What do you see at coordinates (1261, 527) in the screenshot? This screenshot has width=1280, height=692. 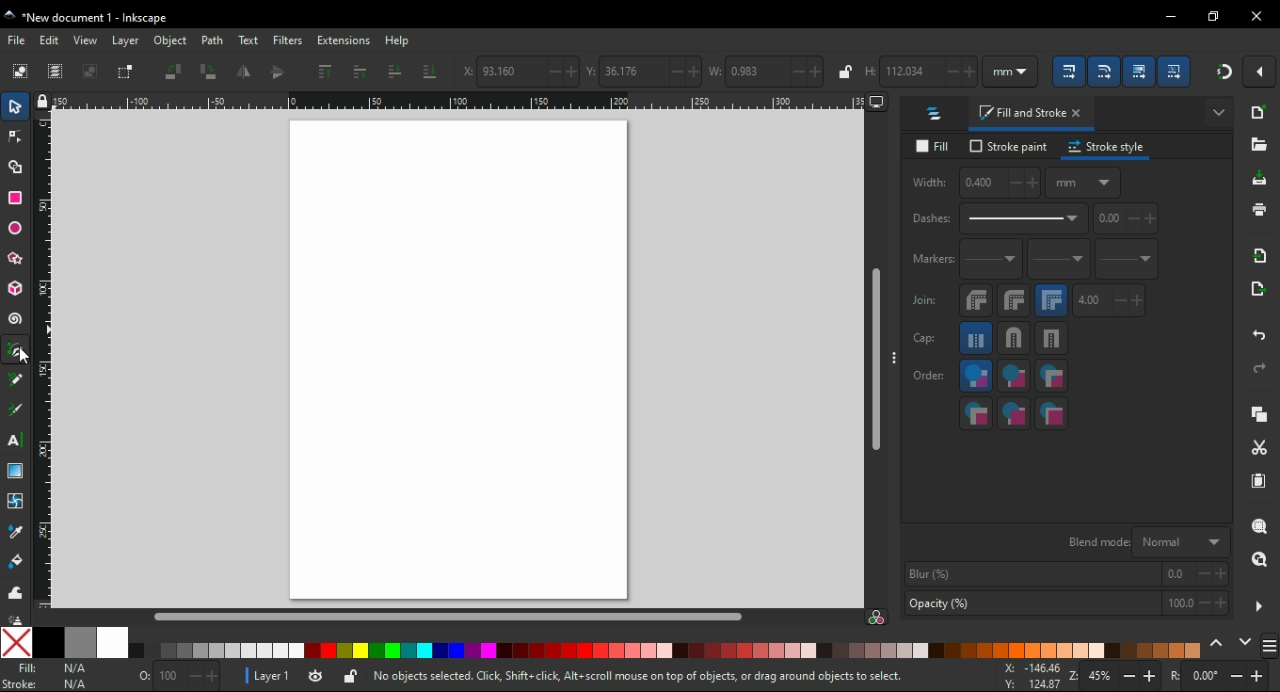 I see `zoom selection` at bounding box center [1261, 527].